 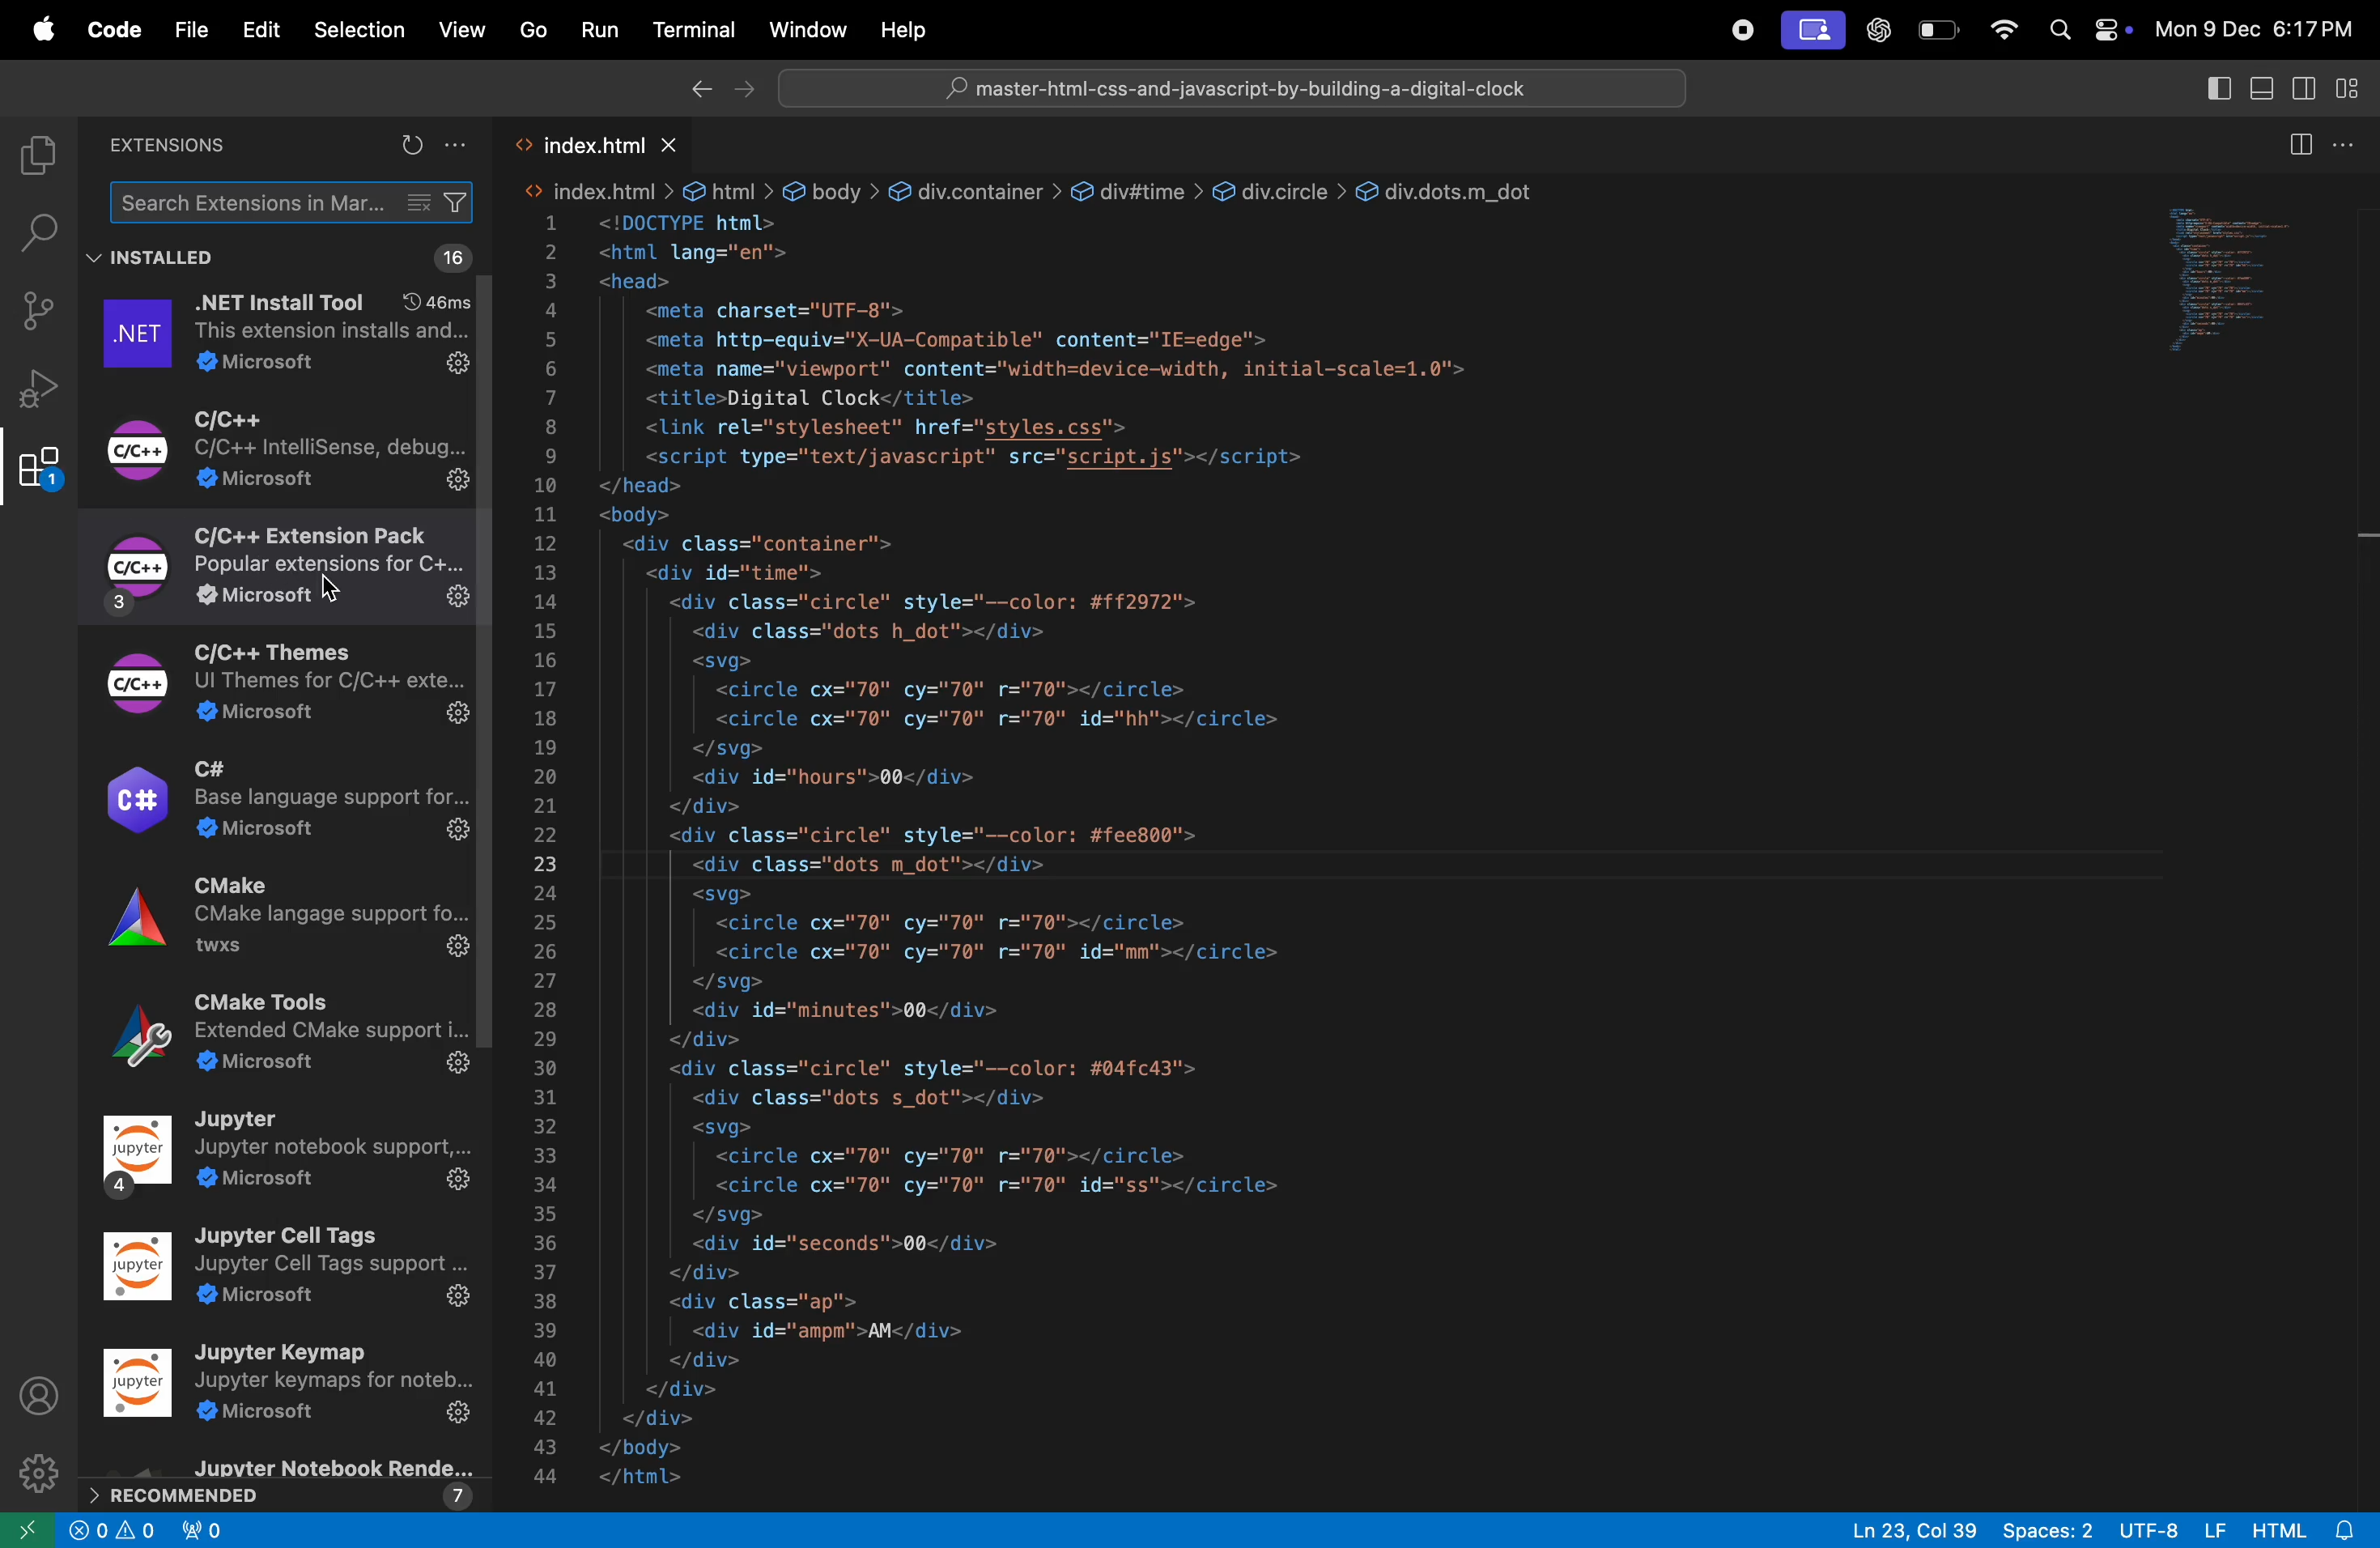 I want to click on Utf, so click(x=2171, y=1528).